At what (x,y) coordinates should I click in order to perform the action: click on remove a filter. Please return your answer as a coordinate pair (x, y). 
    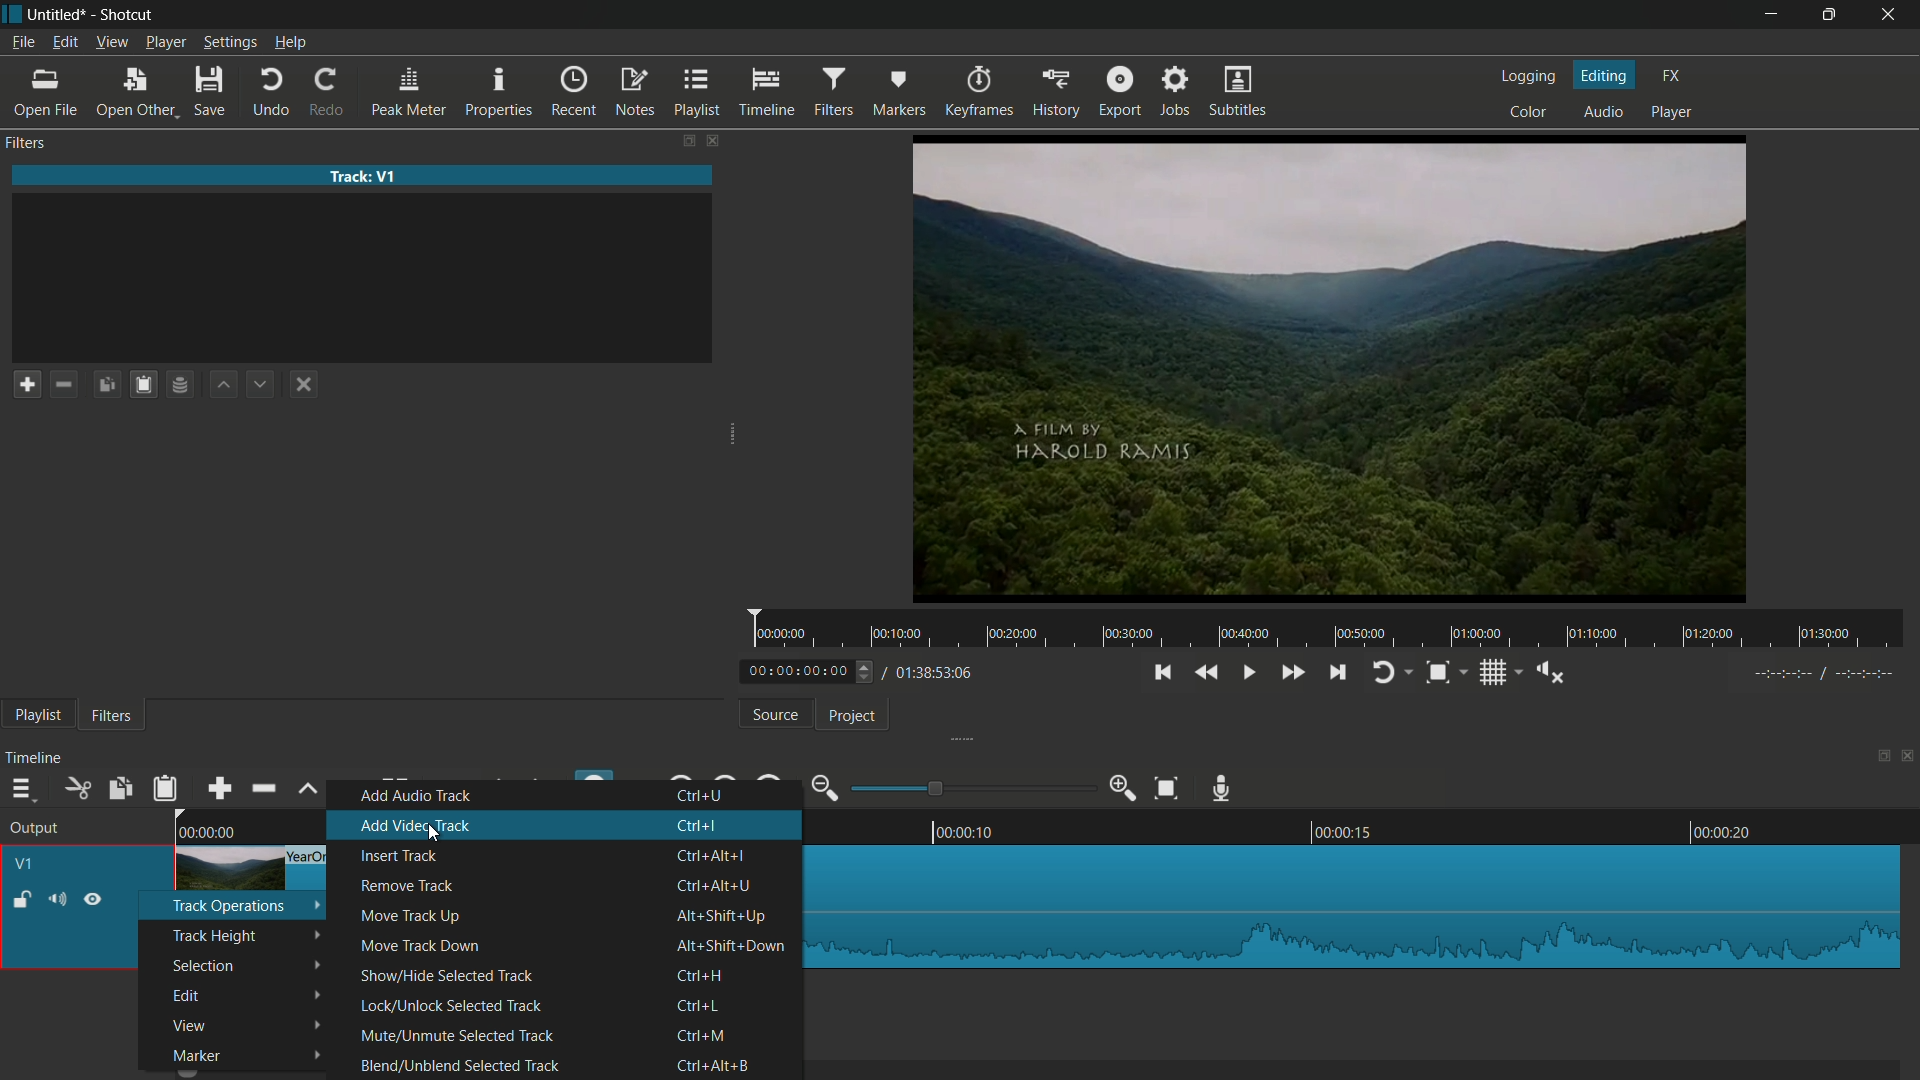
    Looking at the image, I should click on (64, 384).